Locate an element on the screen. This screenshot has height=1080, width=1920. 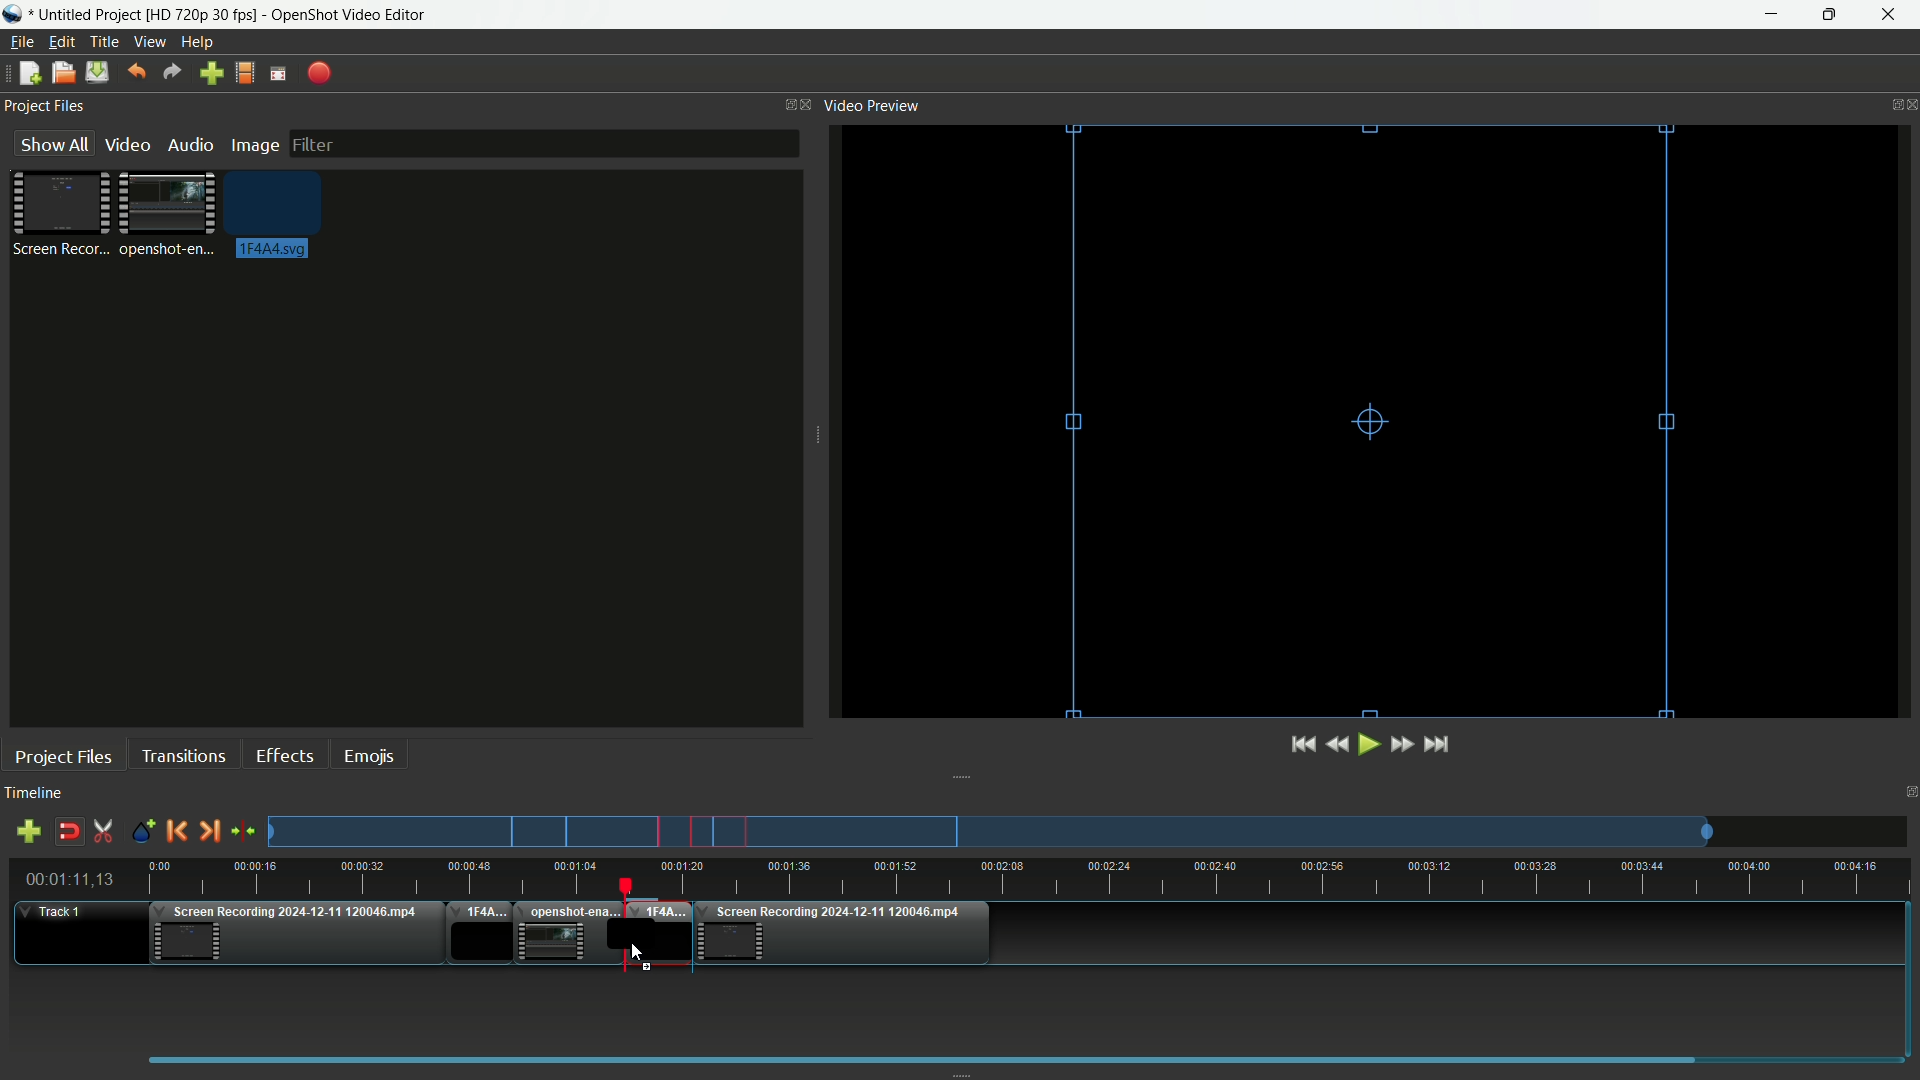
Preview track one is located at coordinates (1095, 832).